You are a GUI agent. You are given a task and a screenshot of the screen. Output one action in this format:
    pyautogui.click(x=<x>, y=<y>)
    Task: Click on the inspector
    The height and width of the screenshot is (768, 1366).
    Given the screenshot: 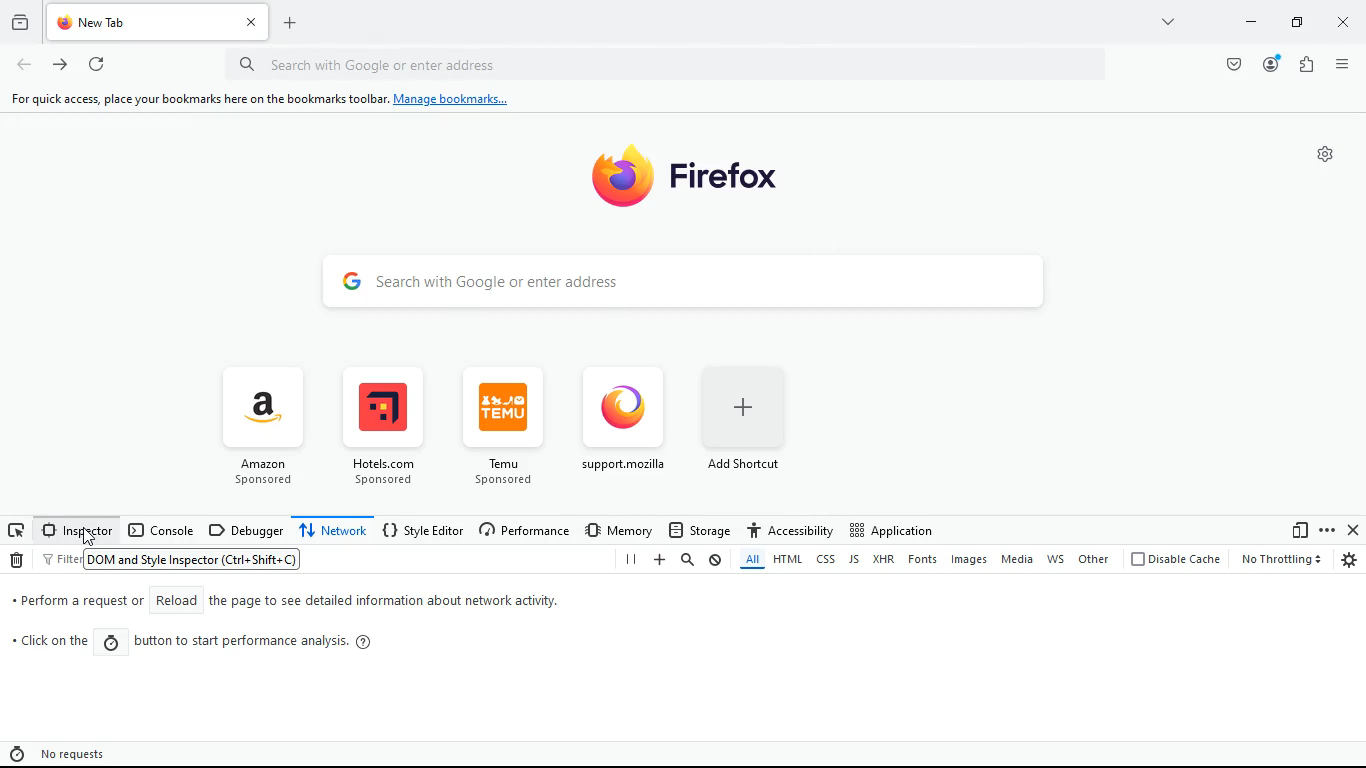 What is the action you would take?
    pyautogui.click(x=72, y=530)
    